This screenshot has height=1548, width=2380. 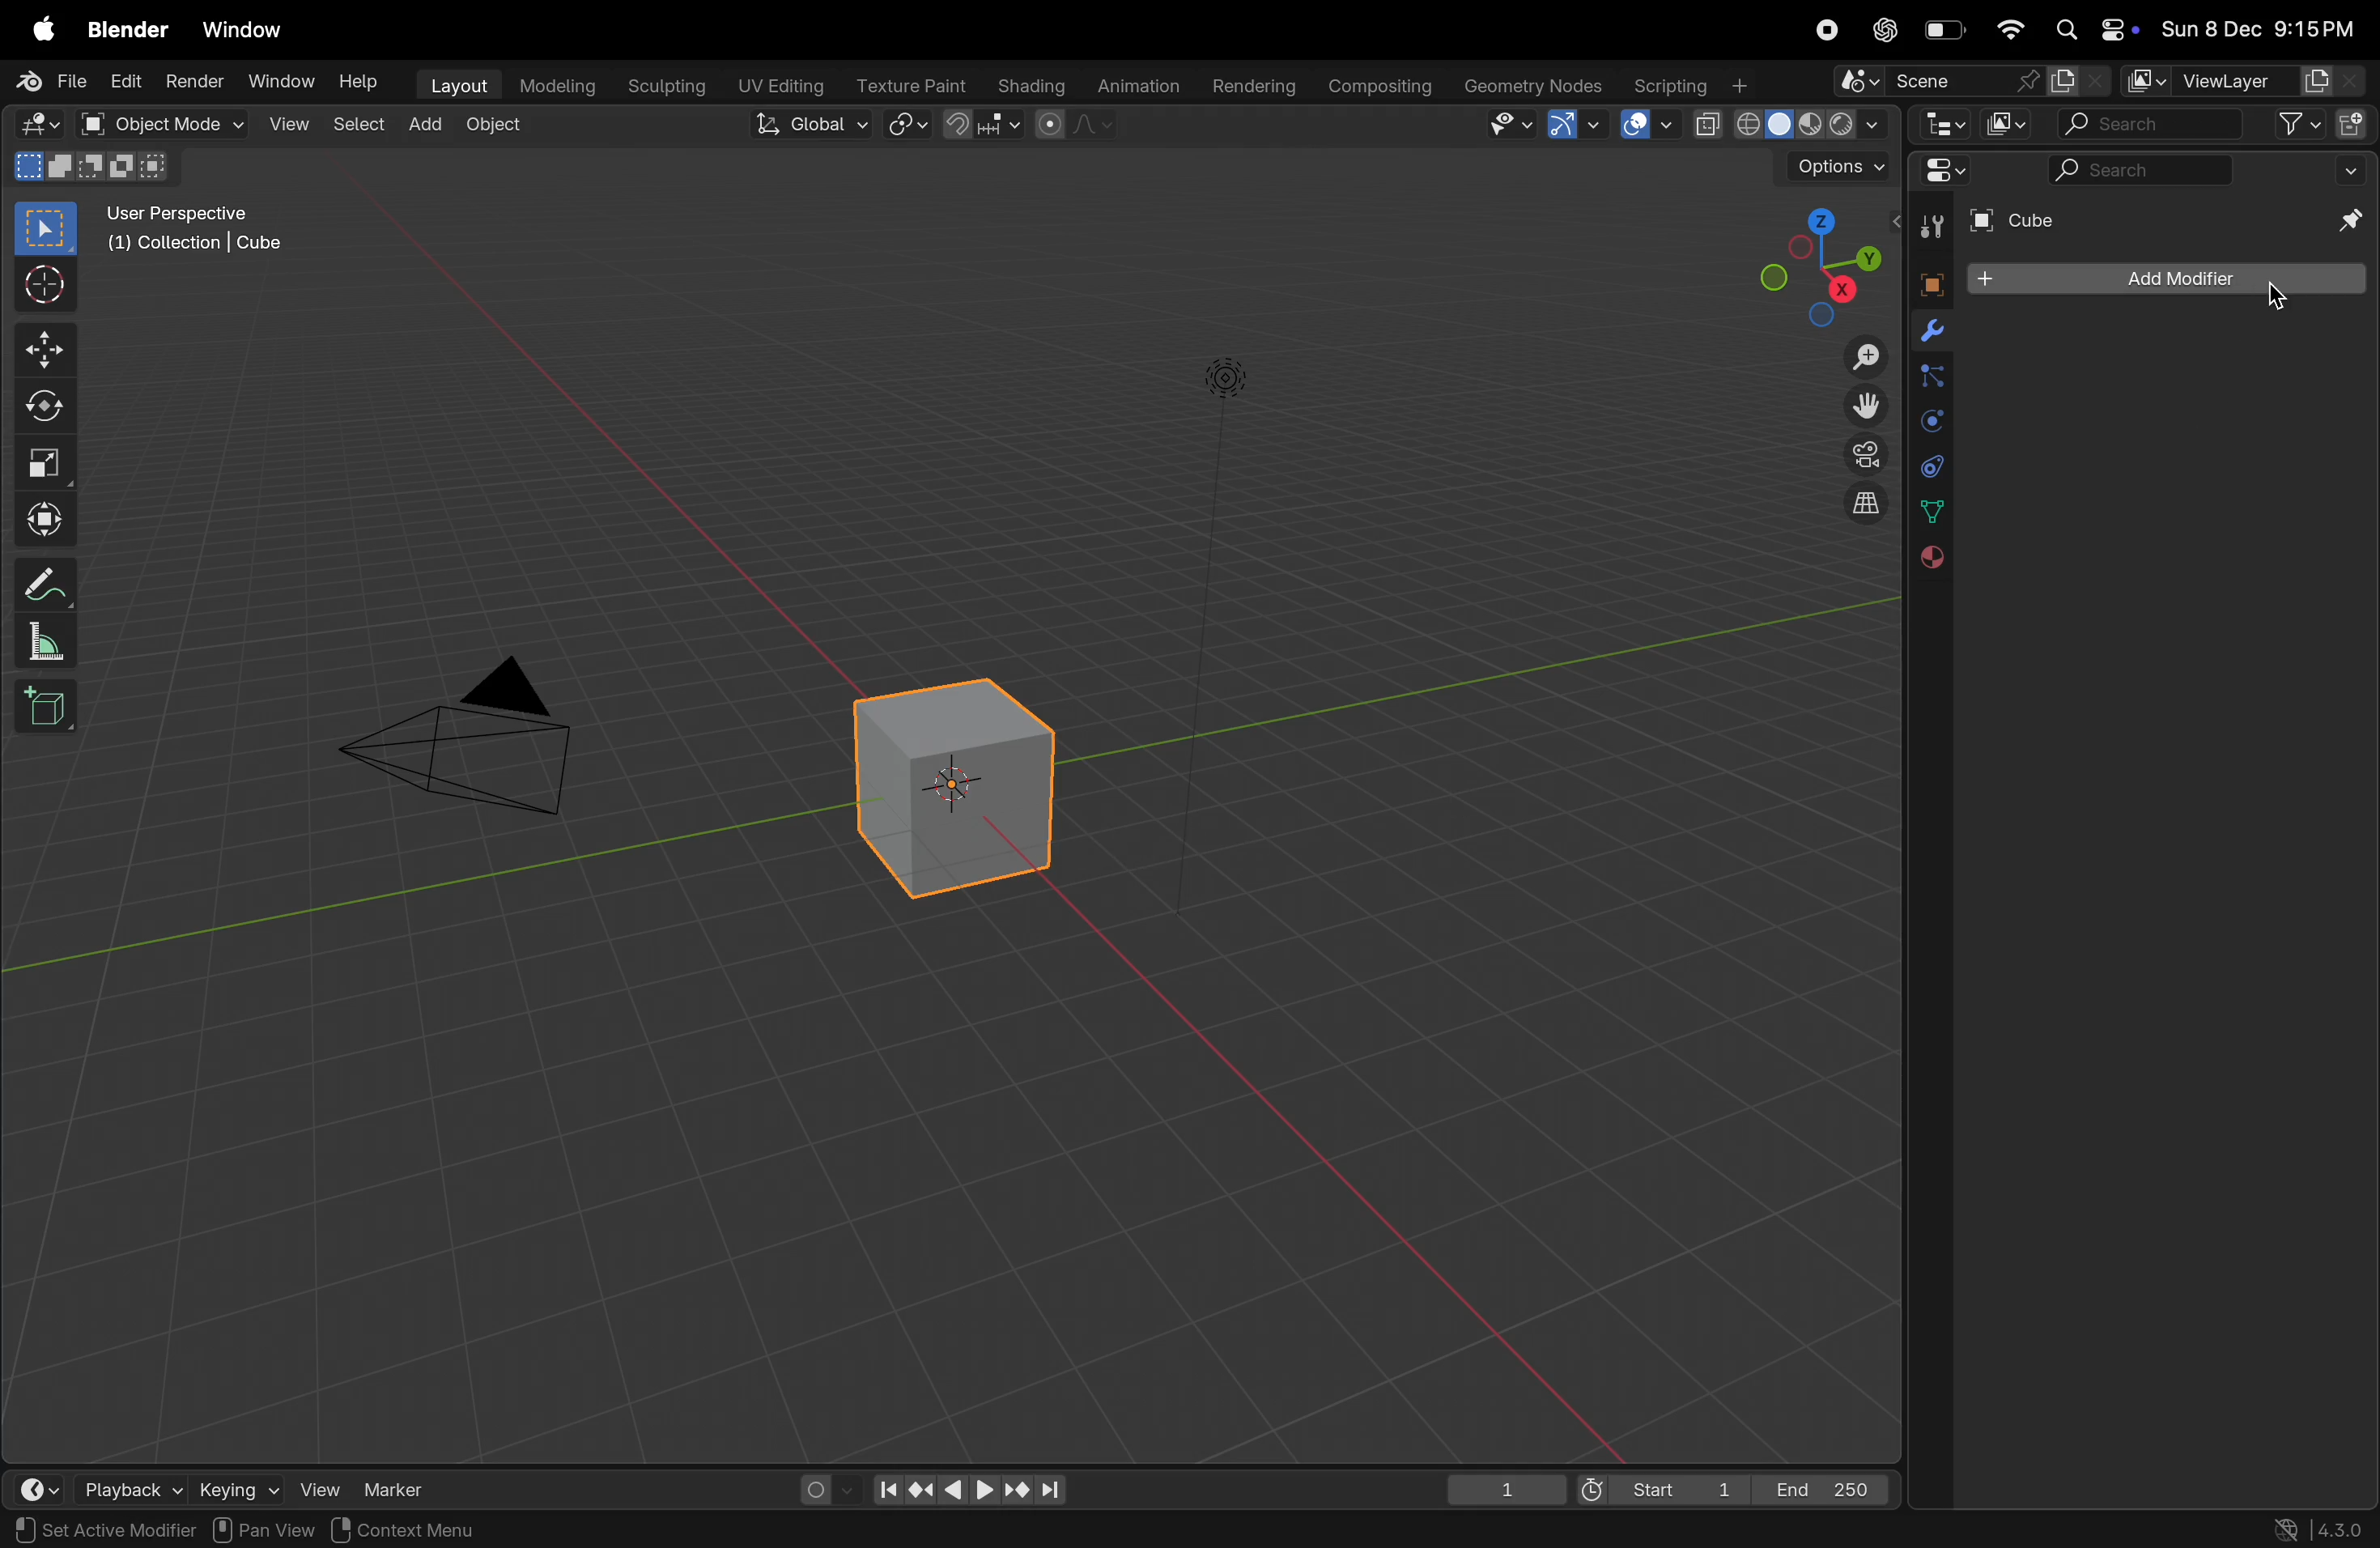 What do you see at coordinates (45, 645) in the screenshot?
I see `measure ` at bounding box center [45, 645].